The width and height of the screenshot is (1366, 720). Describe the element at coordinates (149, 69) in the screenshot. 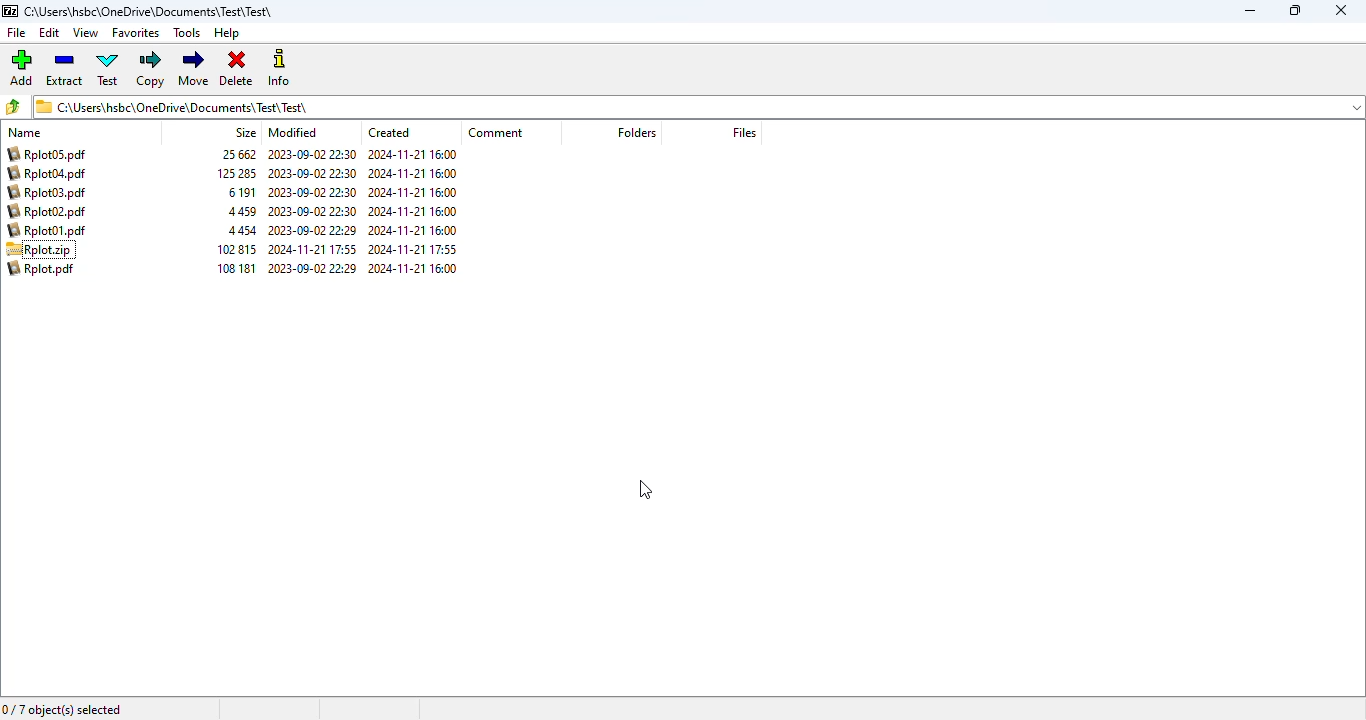

I see `copy` at that location.